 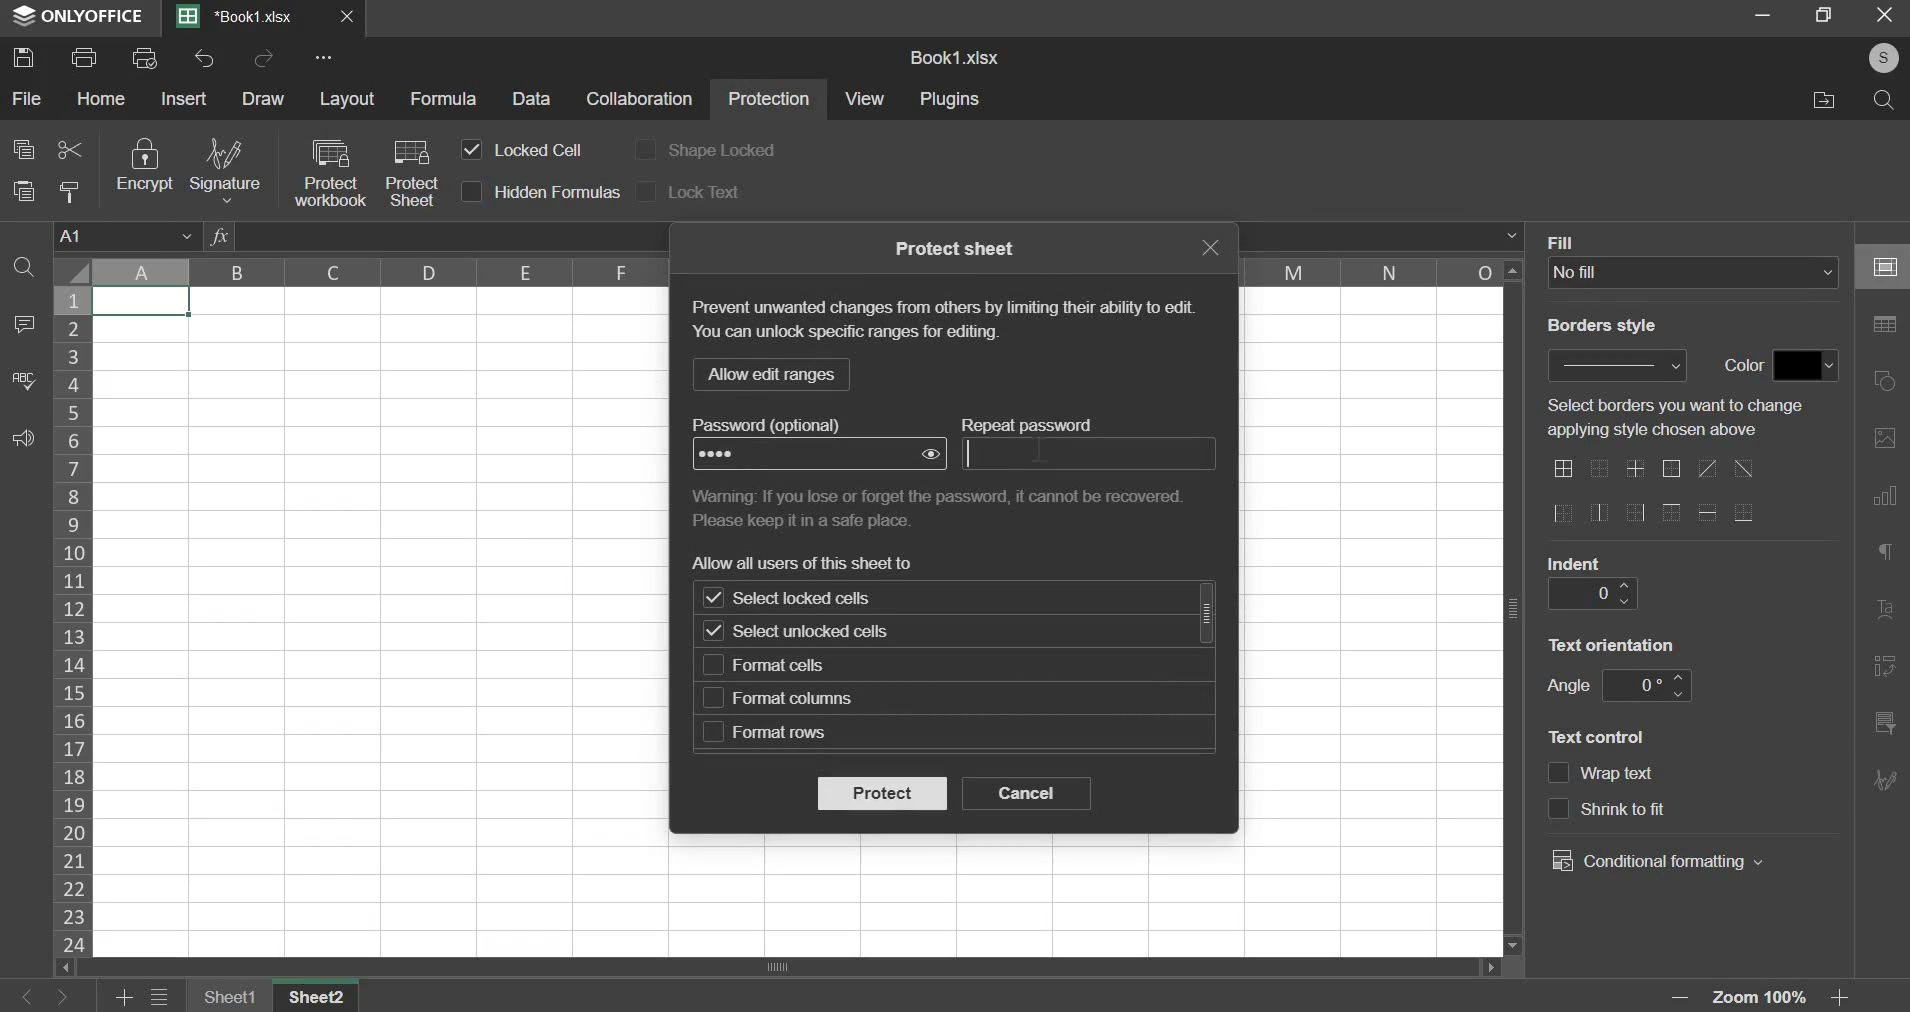 What do you see at coordinates (1656, 809) in the screenshot?
I see `text control` at bounding box center [1656, 809].